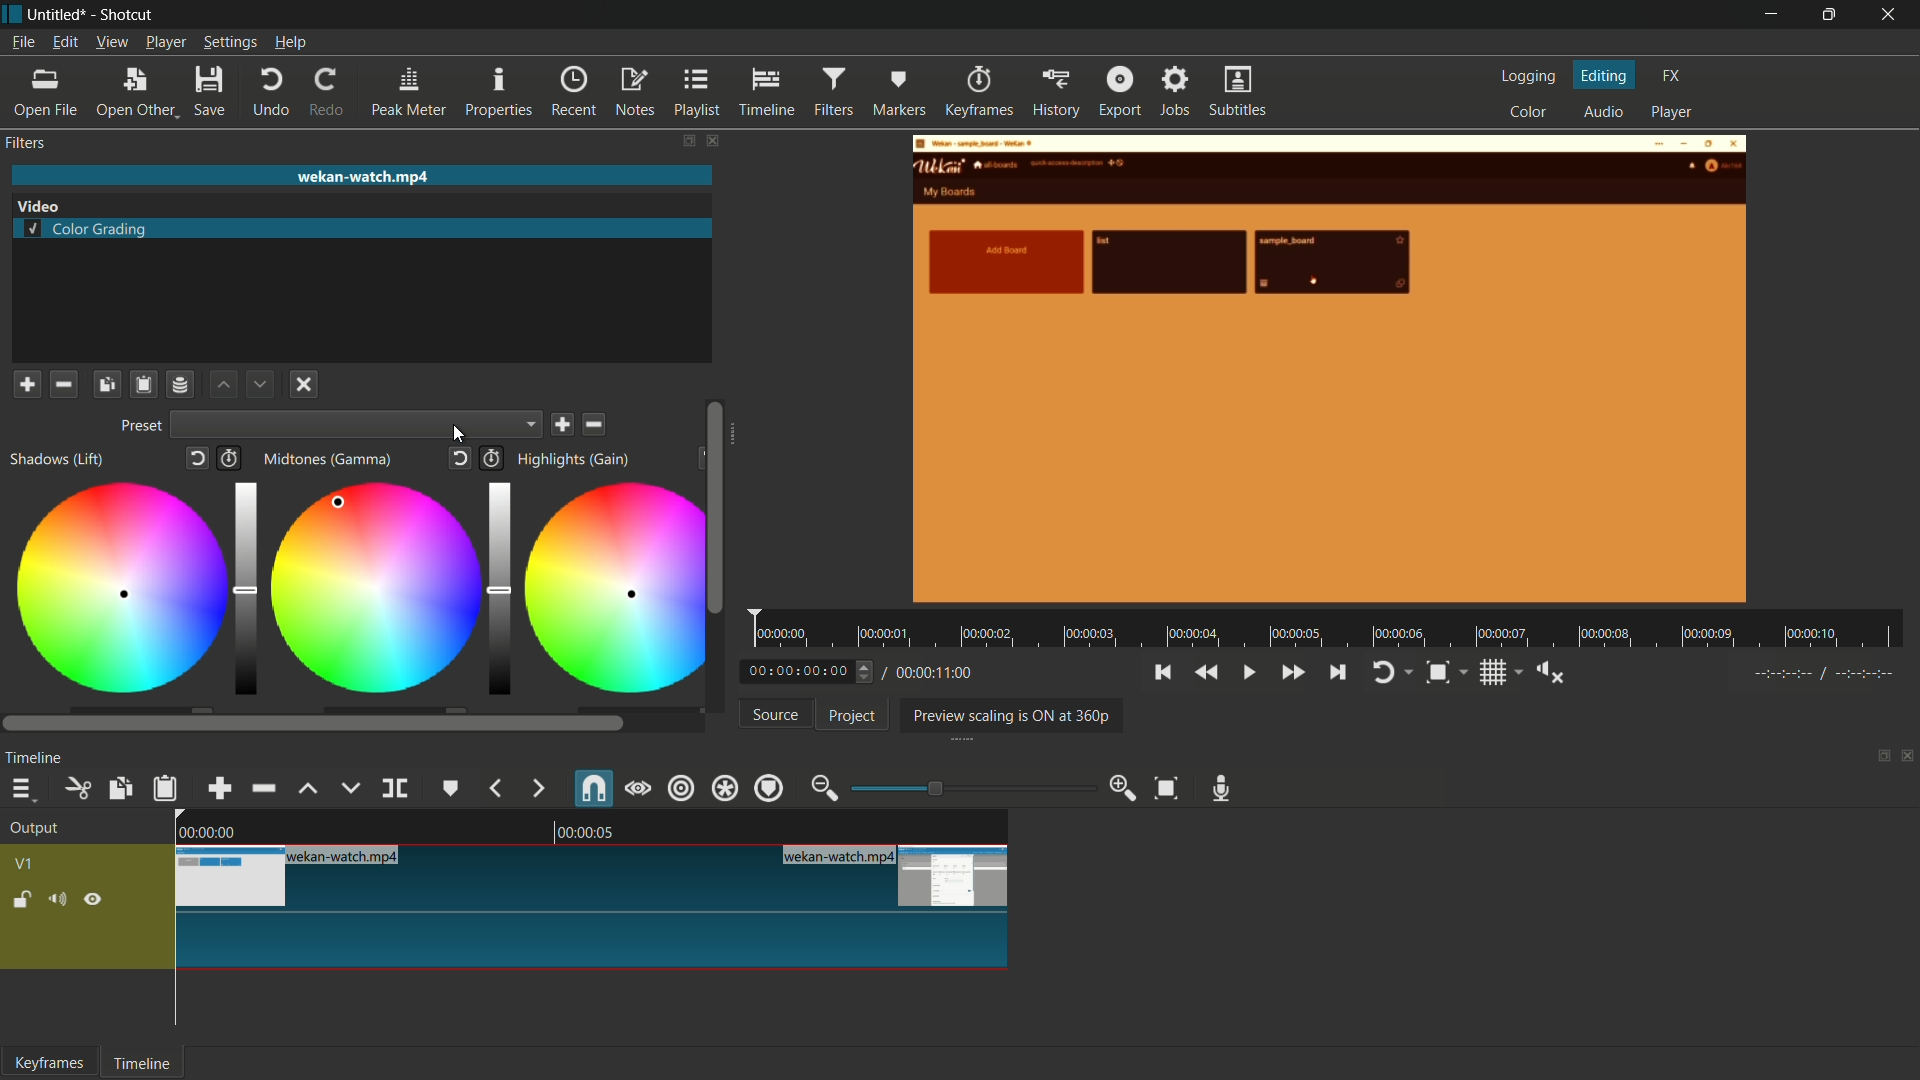 Image resolution: width=1920 pixels, height=1080 pixels. I want to click on output, so click(35, 831).